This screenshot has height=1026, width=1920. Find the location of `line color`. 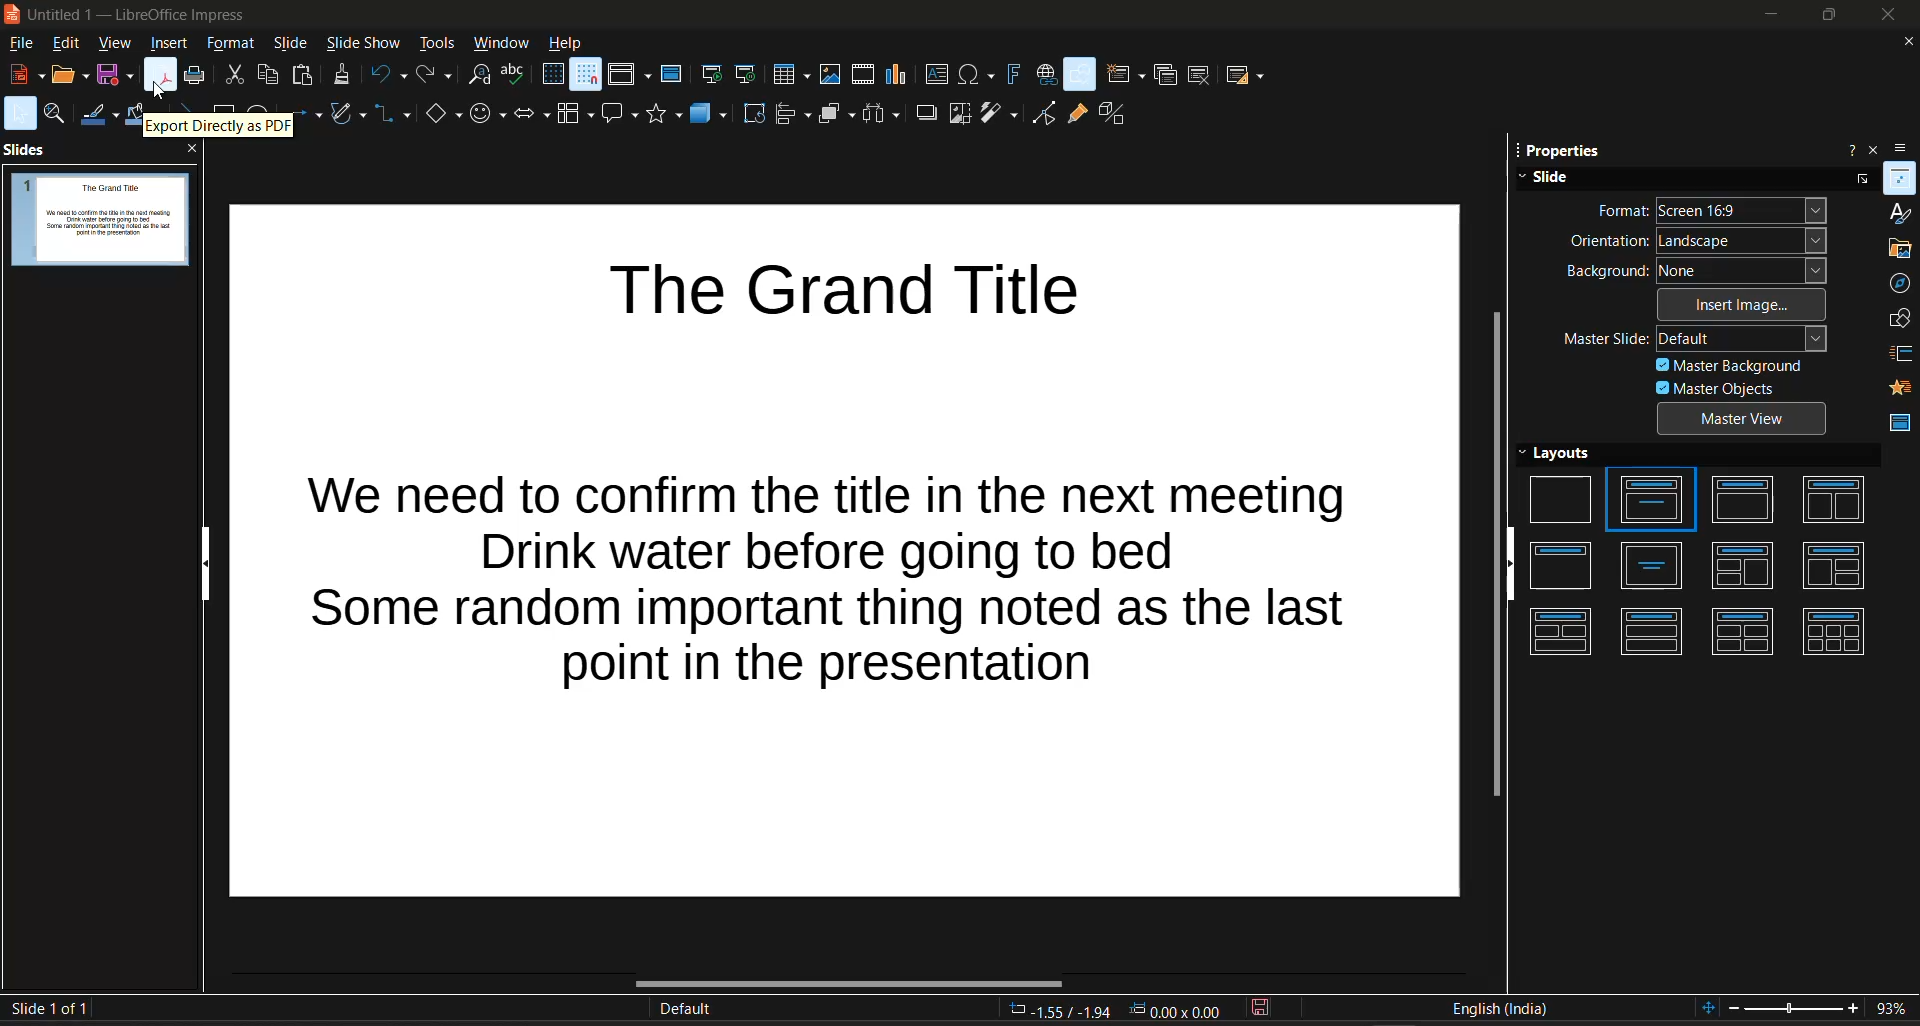

line color is located at coordinates (97, 115).